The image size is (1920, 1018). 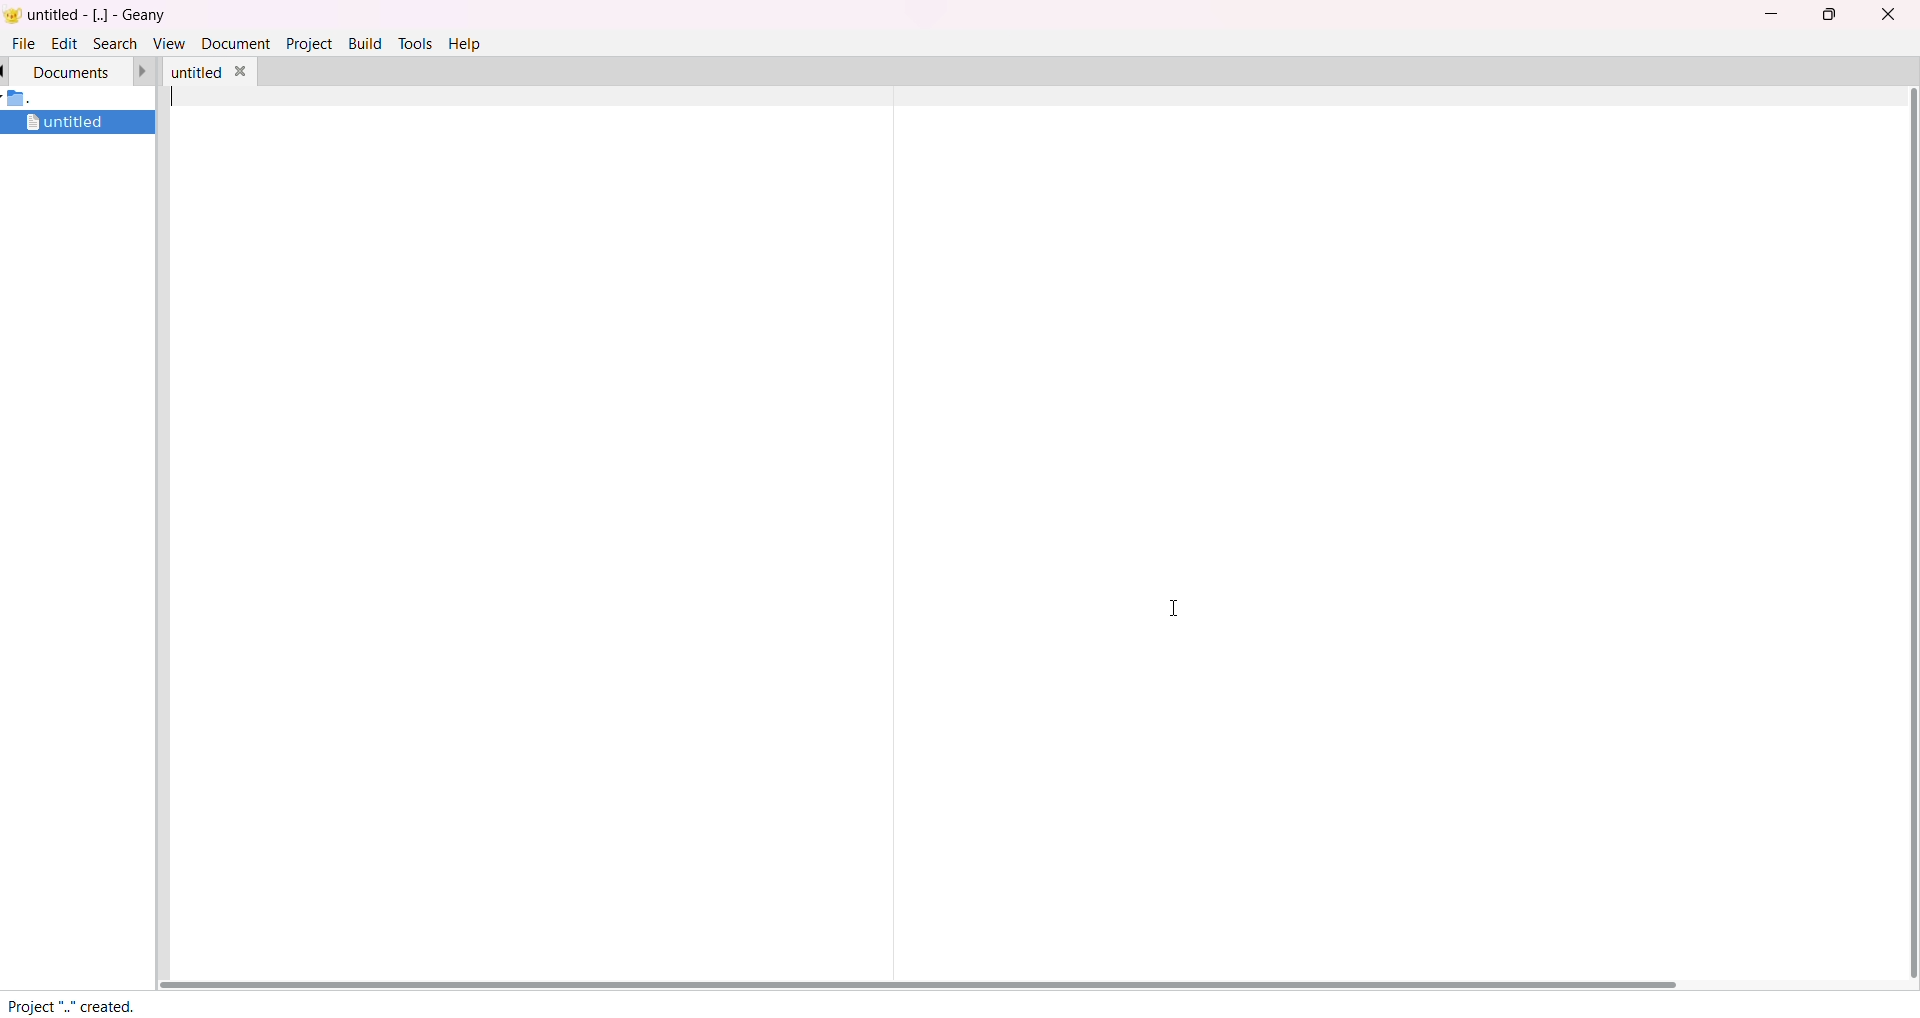 What do you see at coordinates (414, 43) in the screenshot?
I see `tools` at bounding box center [414, 43].